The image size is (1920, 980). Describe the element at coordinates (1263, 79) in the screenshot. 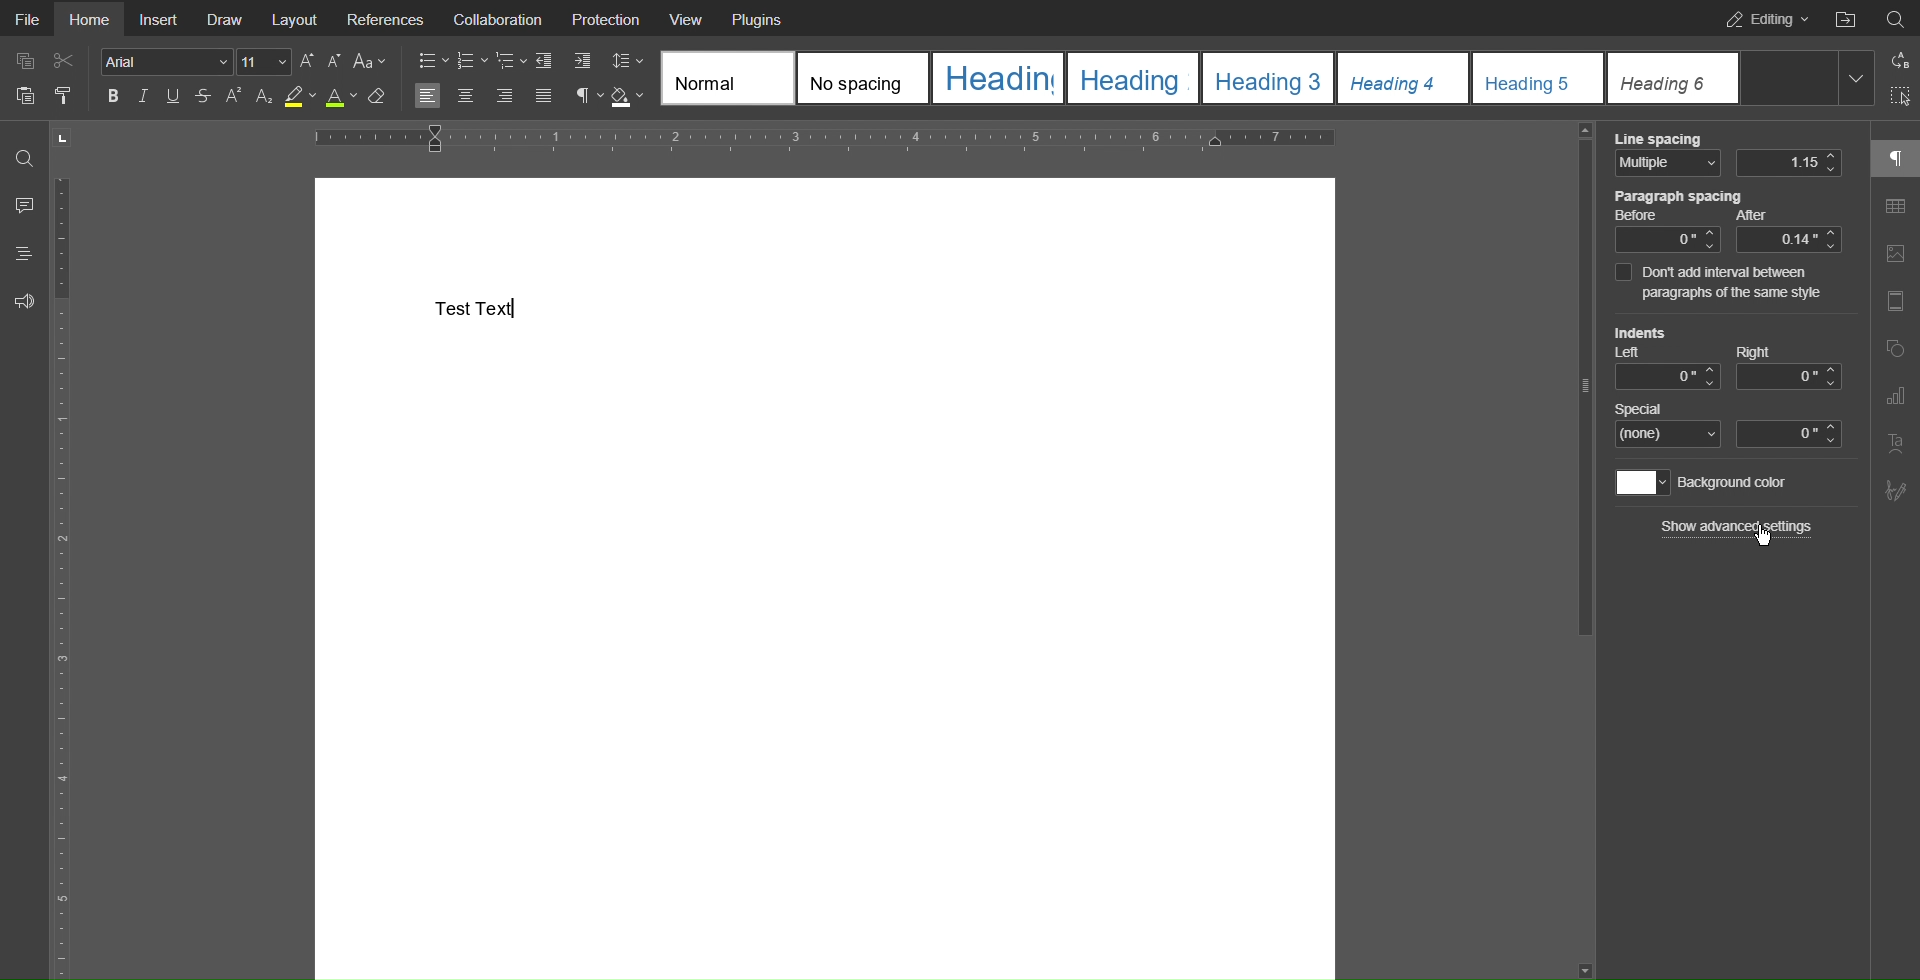

I see `Headings Templates` at that location.